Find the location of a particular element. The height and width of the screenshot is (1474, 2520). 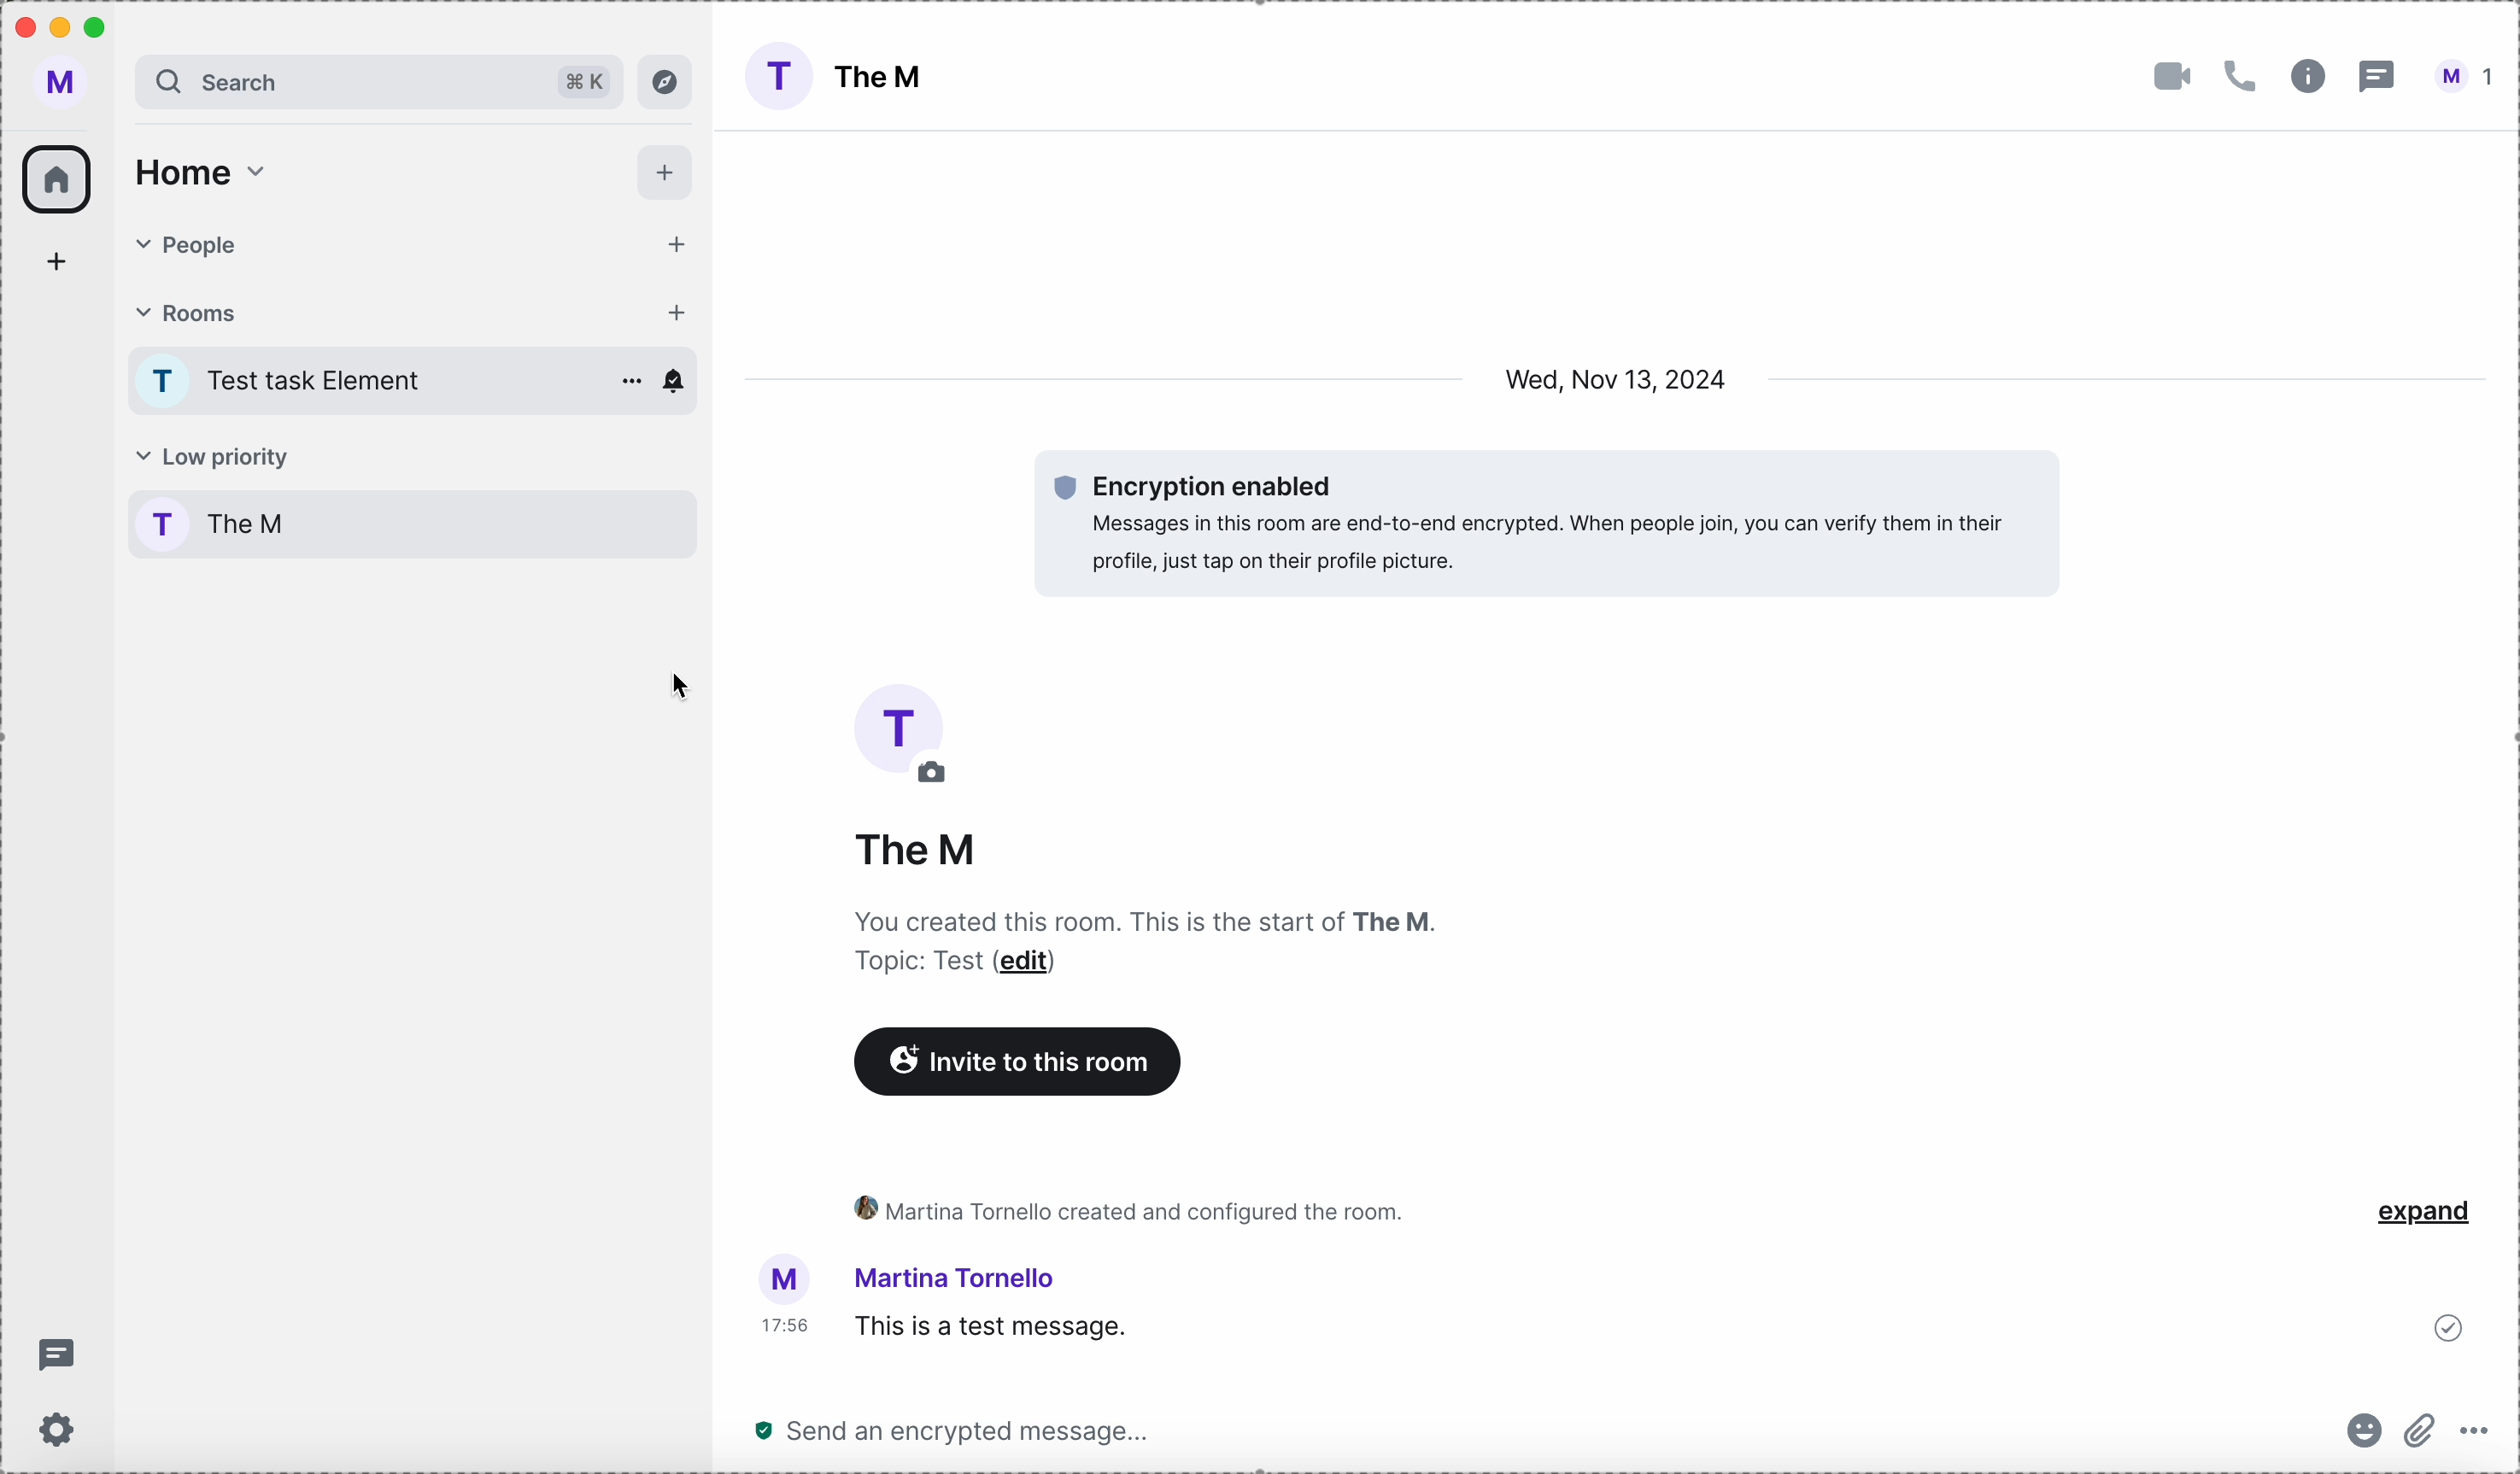

activated notifications is located at coordinates (674, 382).